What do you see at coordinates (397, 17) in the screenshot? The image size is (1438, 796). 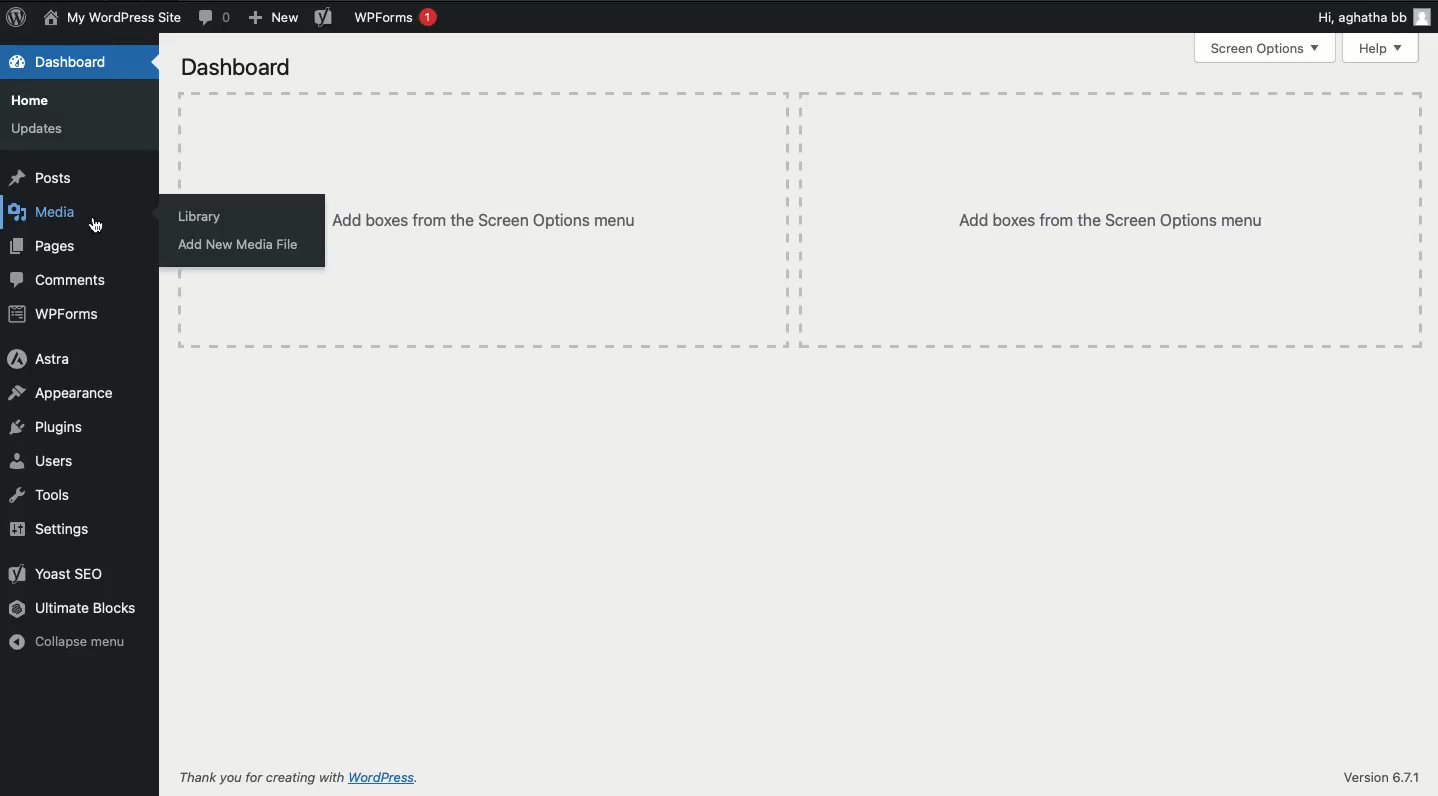 I see `WPForms` at bounding box center [397, 17].